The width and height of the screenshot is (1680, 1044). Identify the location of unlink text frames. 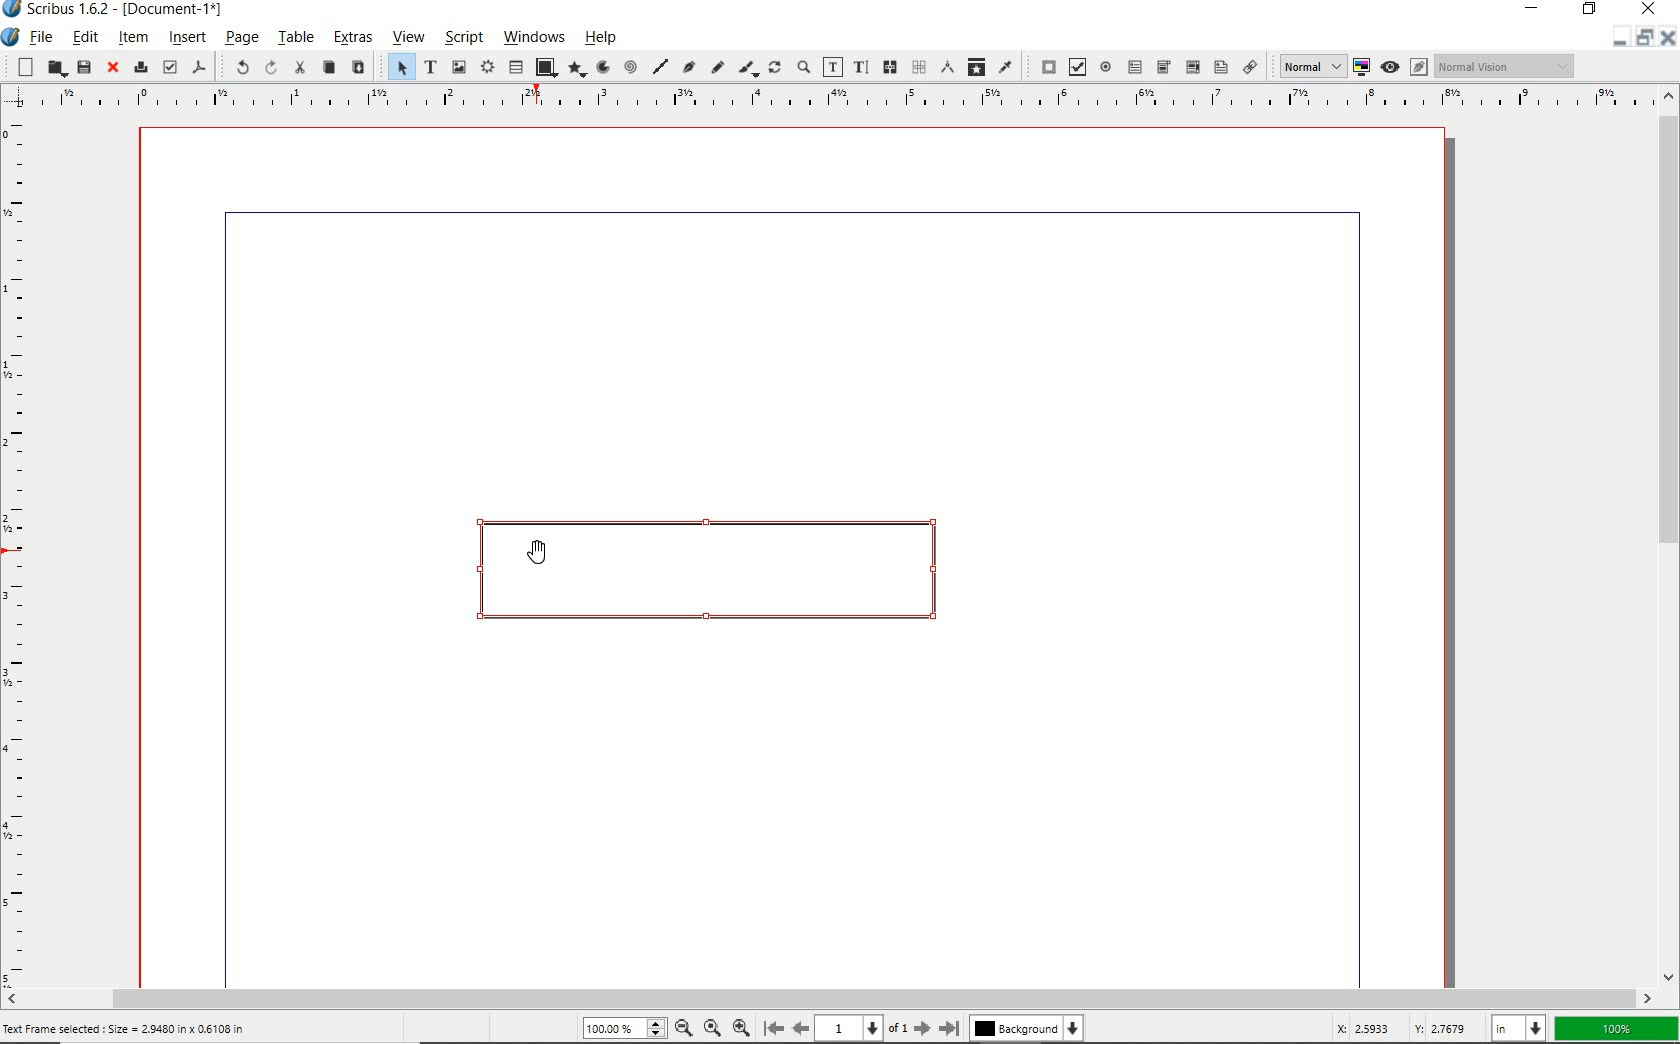
(918, 68).